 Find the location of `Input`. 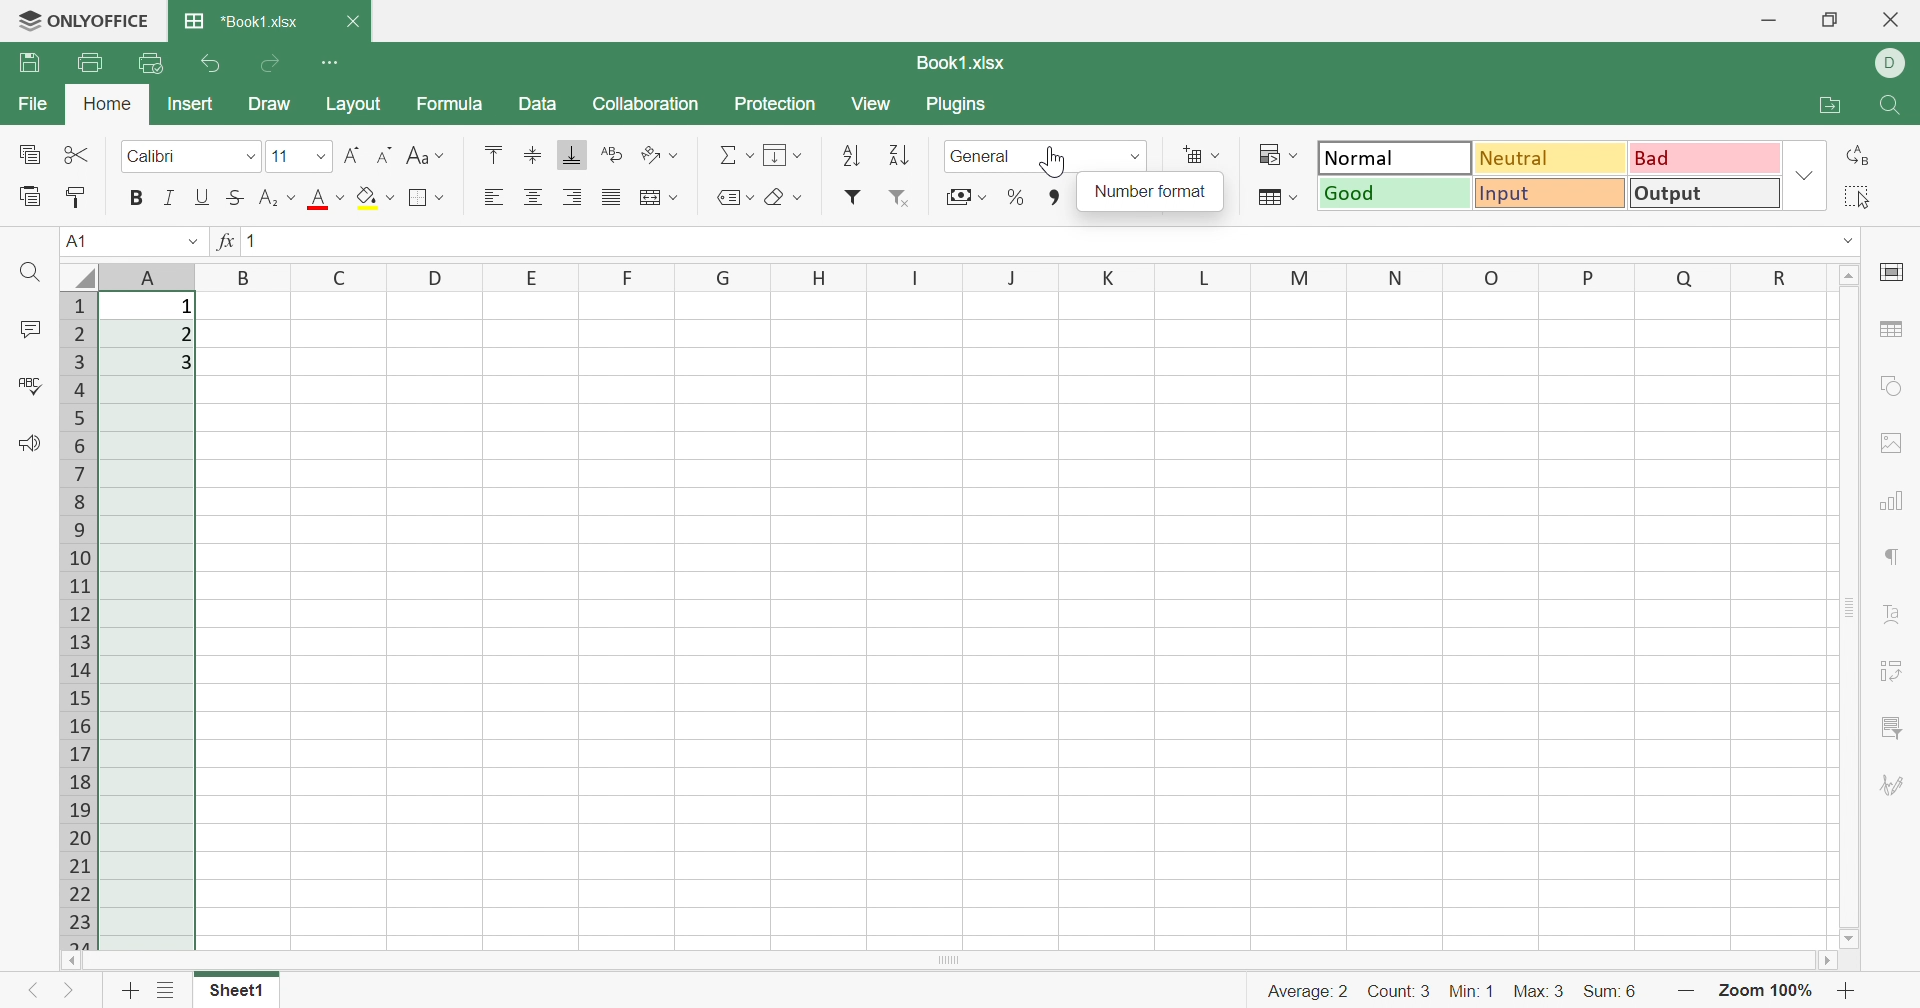

Input is located at coordinates (1551, 193).